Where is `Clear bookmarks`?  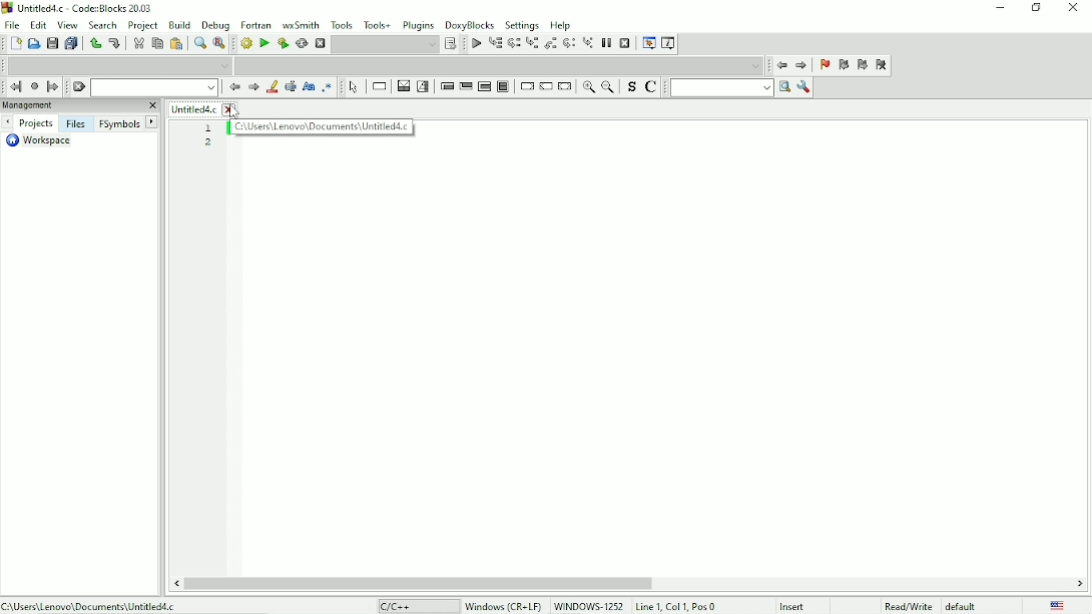
Clear bookmarks is located at coordinates (882, 64).